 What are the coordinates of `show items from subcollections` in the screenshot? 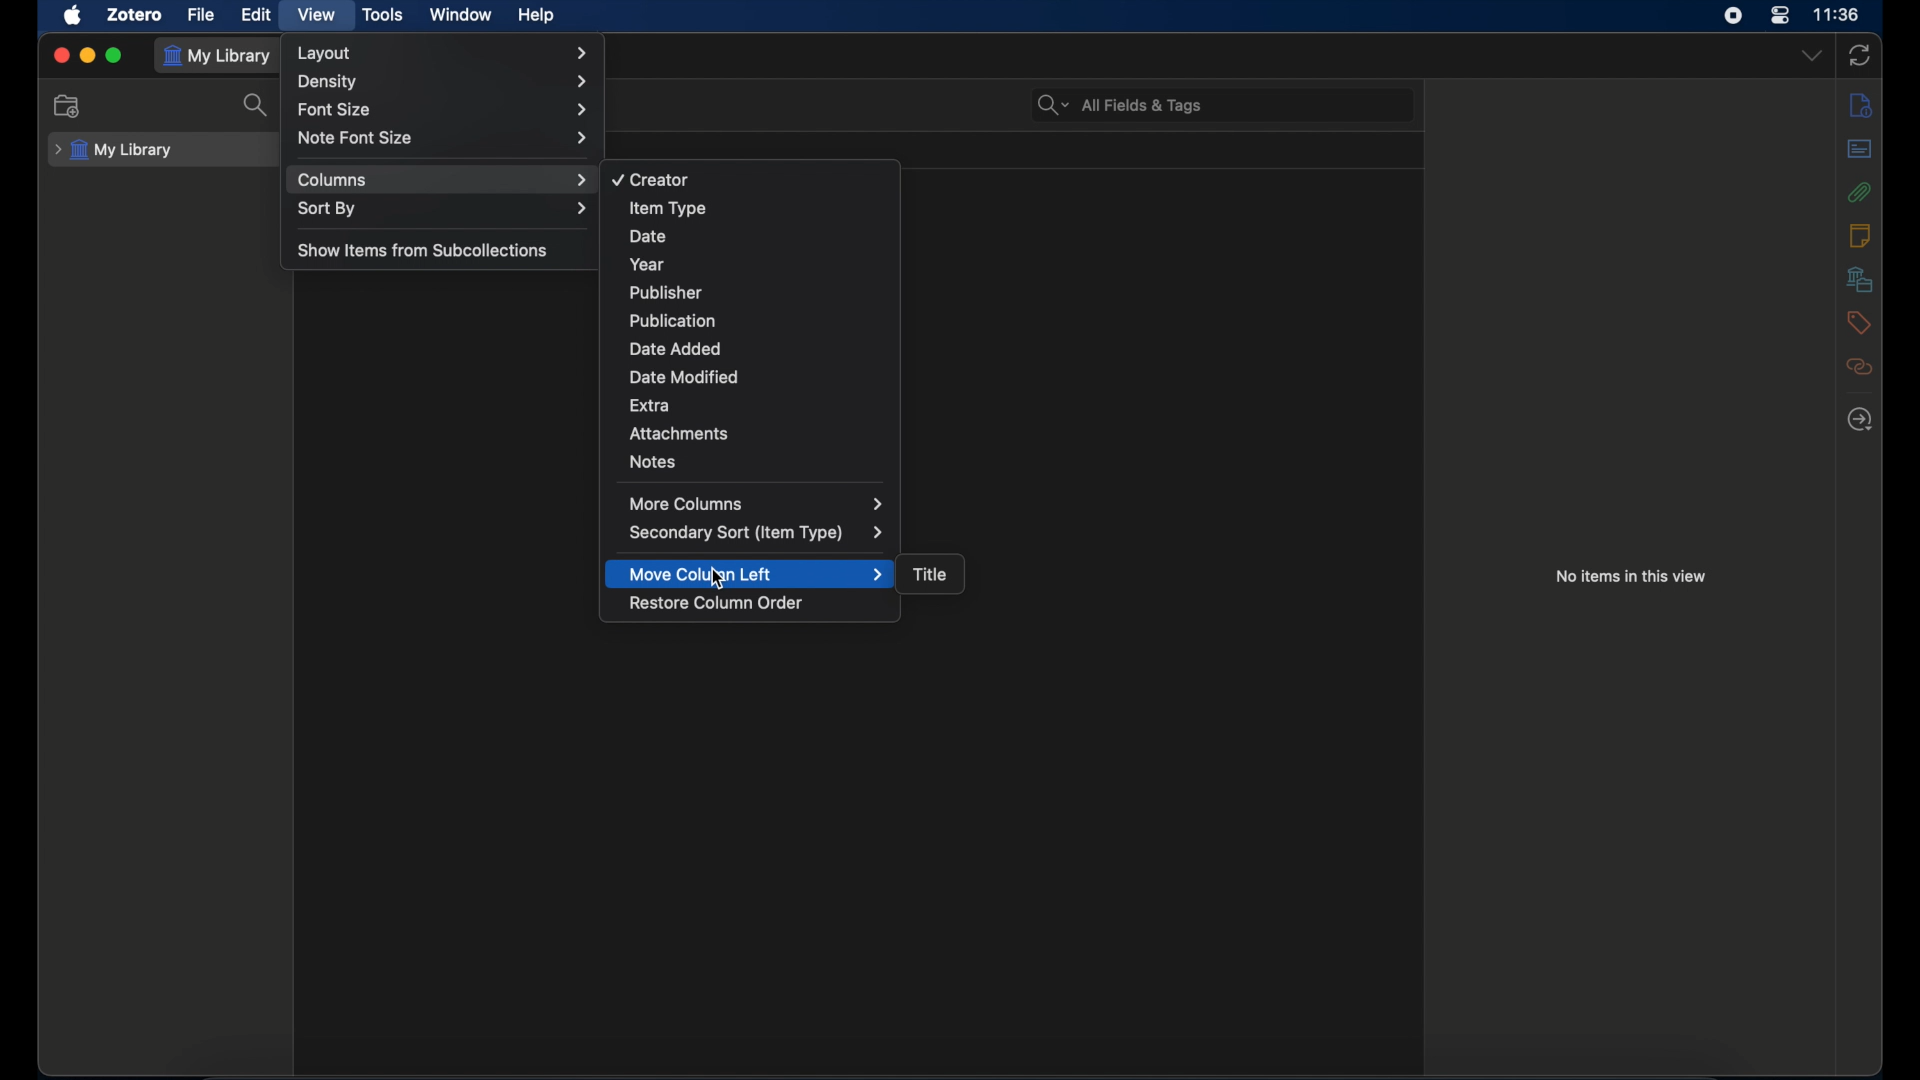 It's located at (425, 249).